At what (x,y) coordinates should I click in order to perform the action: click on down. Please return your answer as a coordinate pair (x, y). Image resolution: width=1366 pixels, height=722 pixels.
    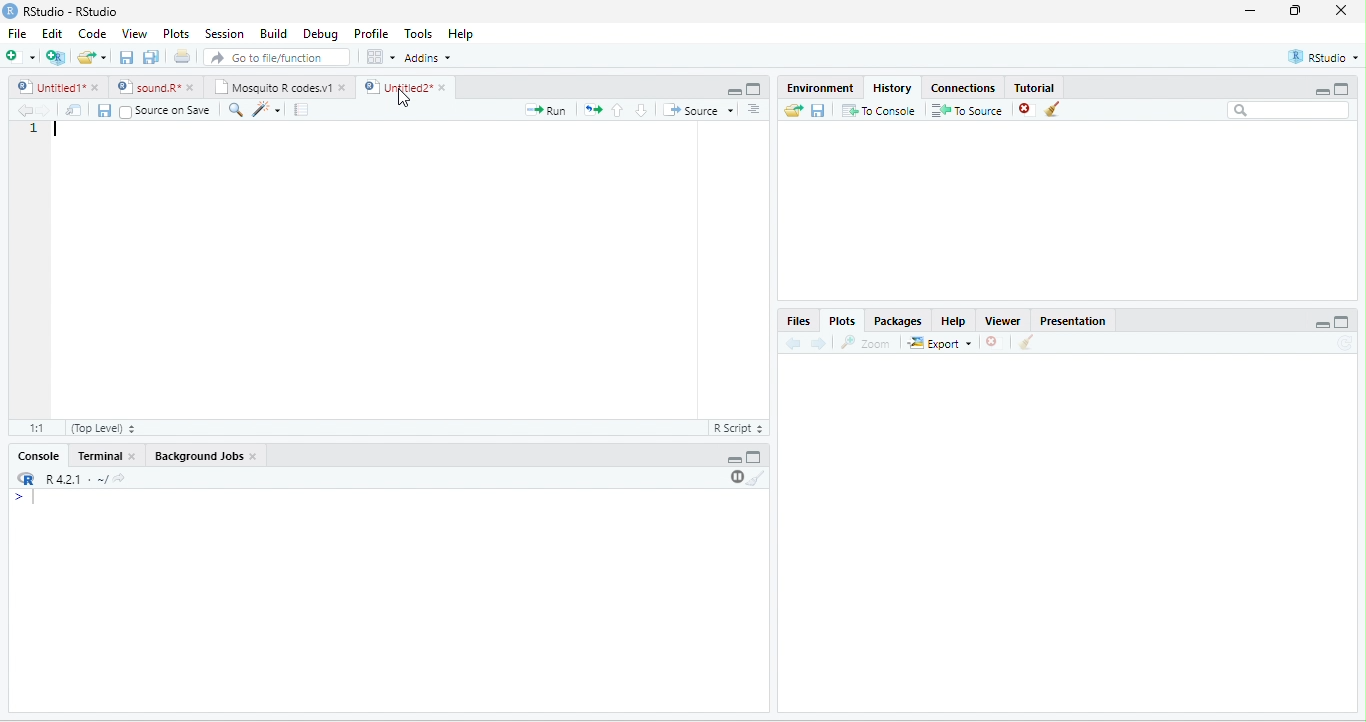
    Looking at the image, I should click on (641, 110).